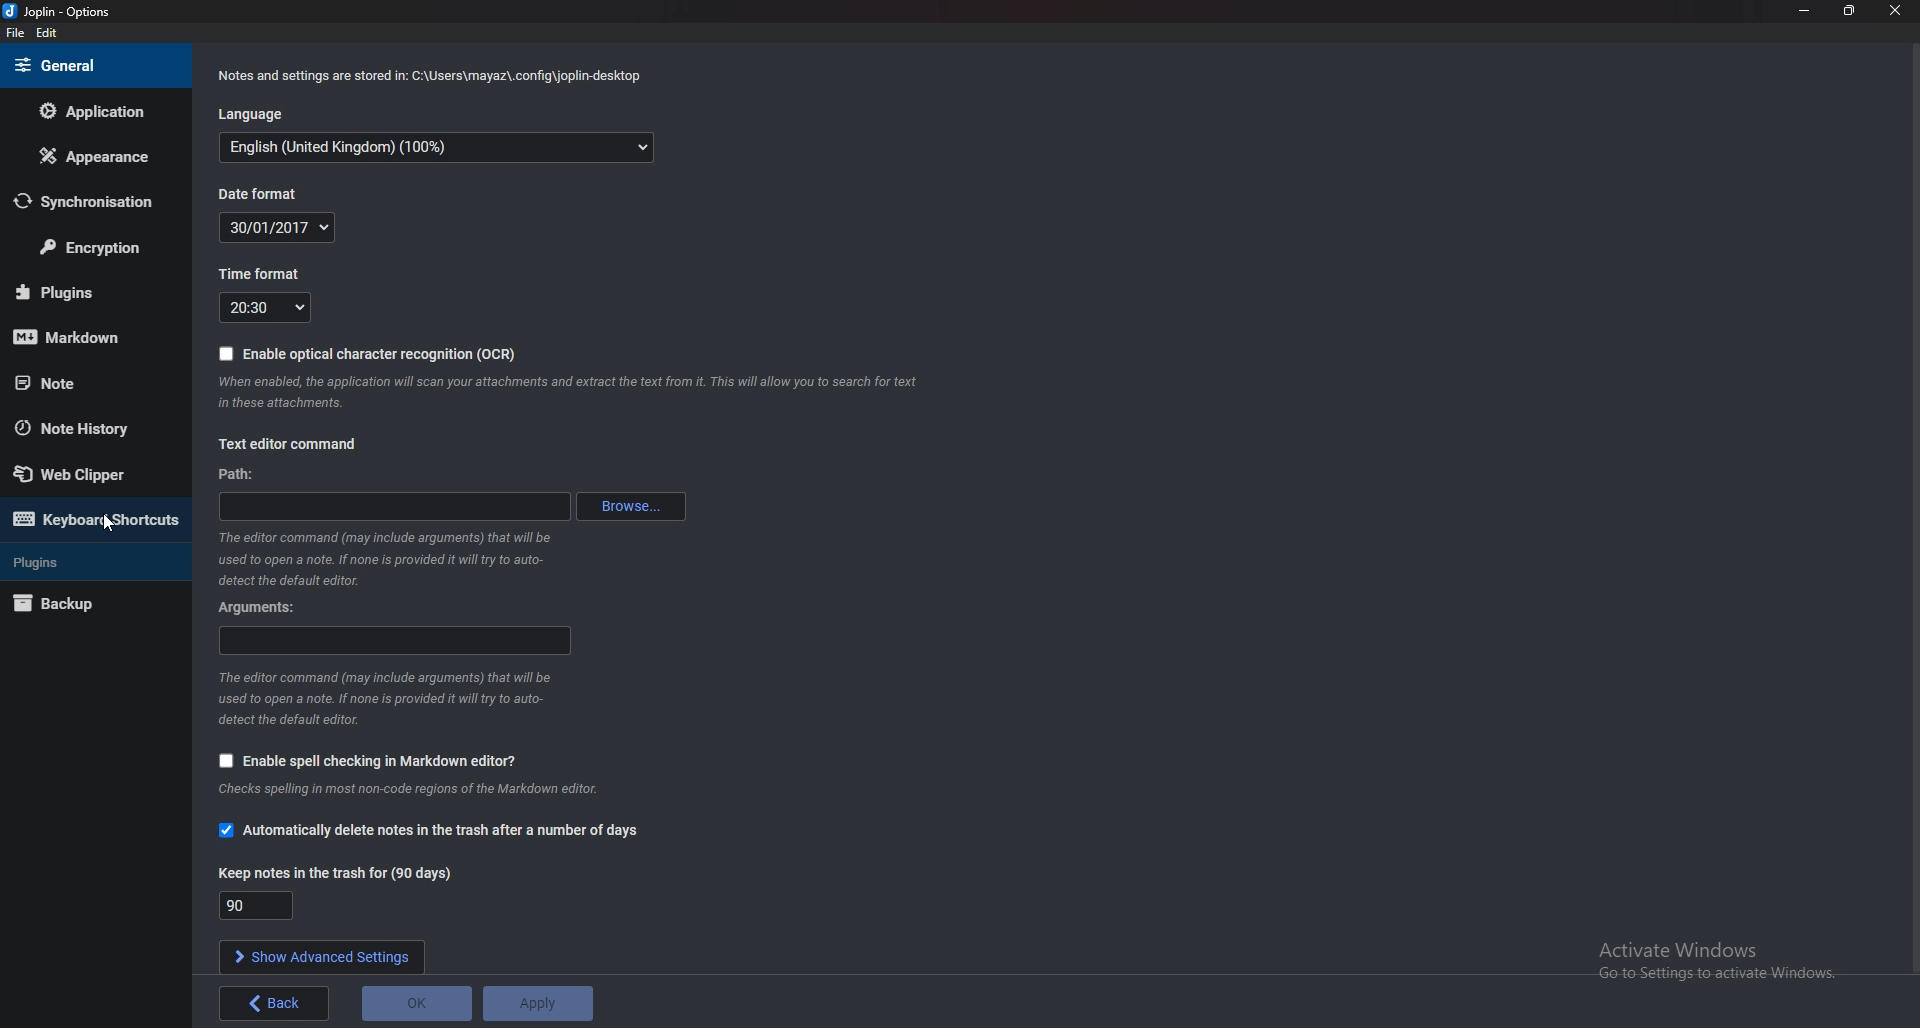  I want to click on Apply, so click(539, 1001).